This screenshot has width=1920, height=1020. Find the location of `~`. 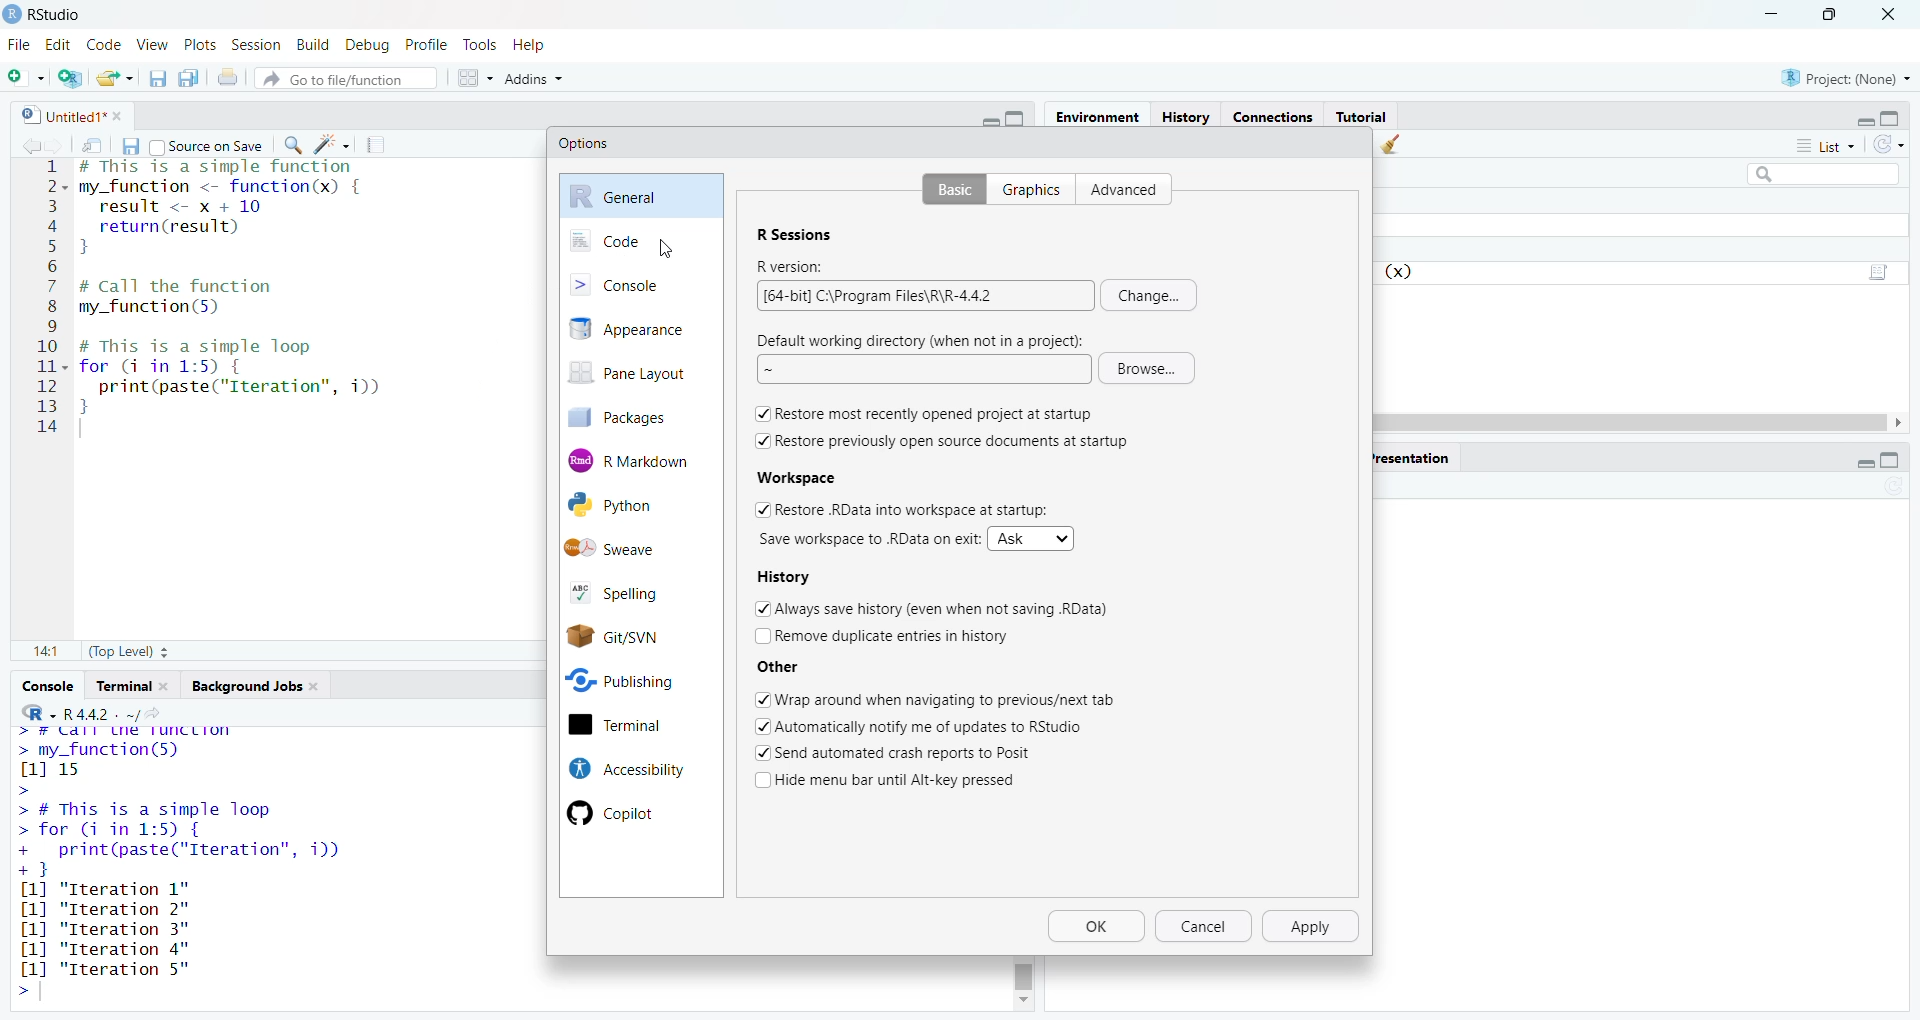

~ is located at coordinates (924, 369).